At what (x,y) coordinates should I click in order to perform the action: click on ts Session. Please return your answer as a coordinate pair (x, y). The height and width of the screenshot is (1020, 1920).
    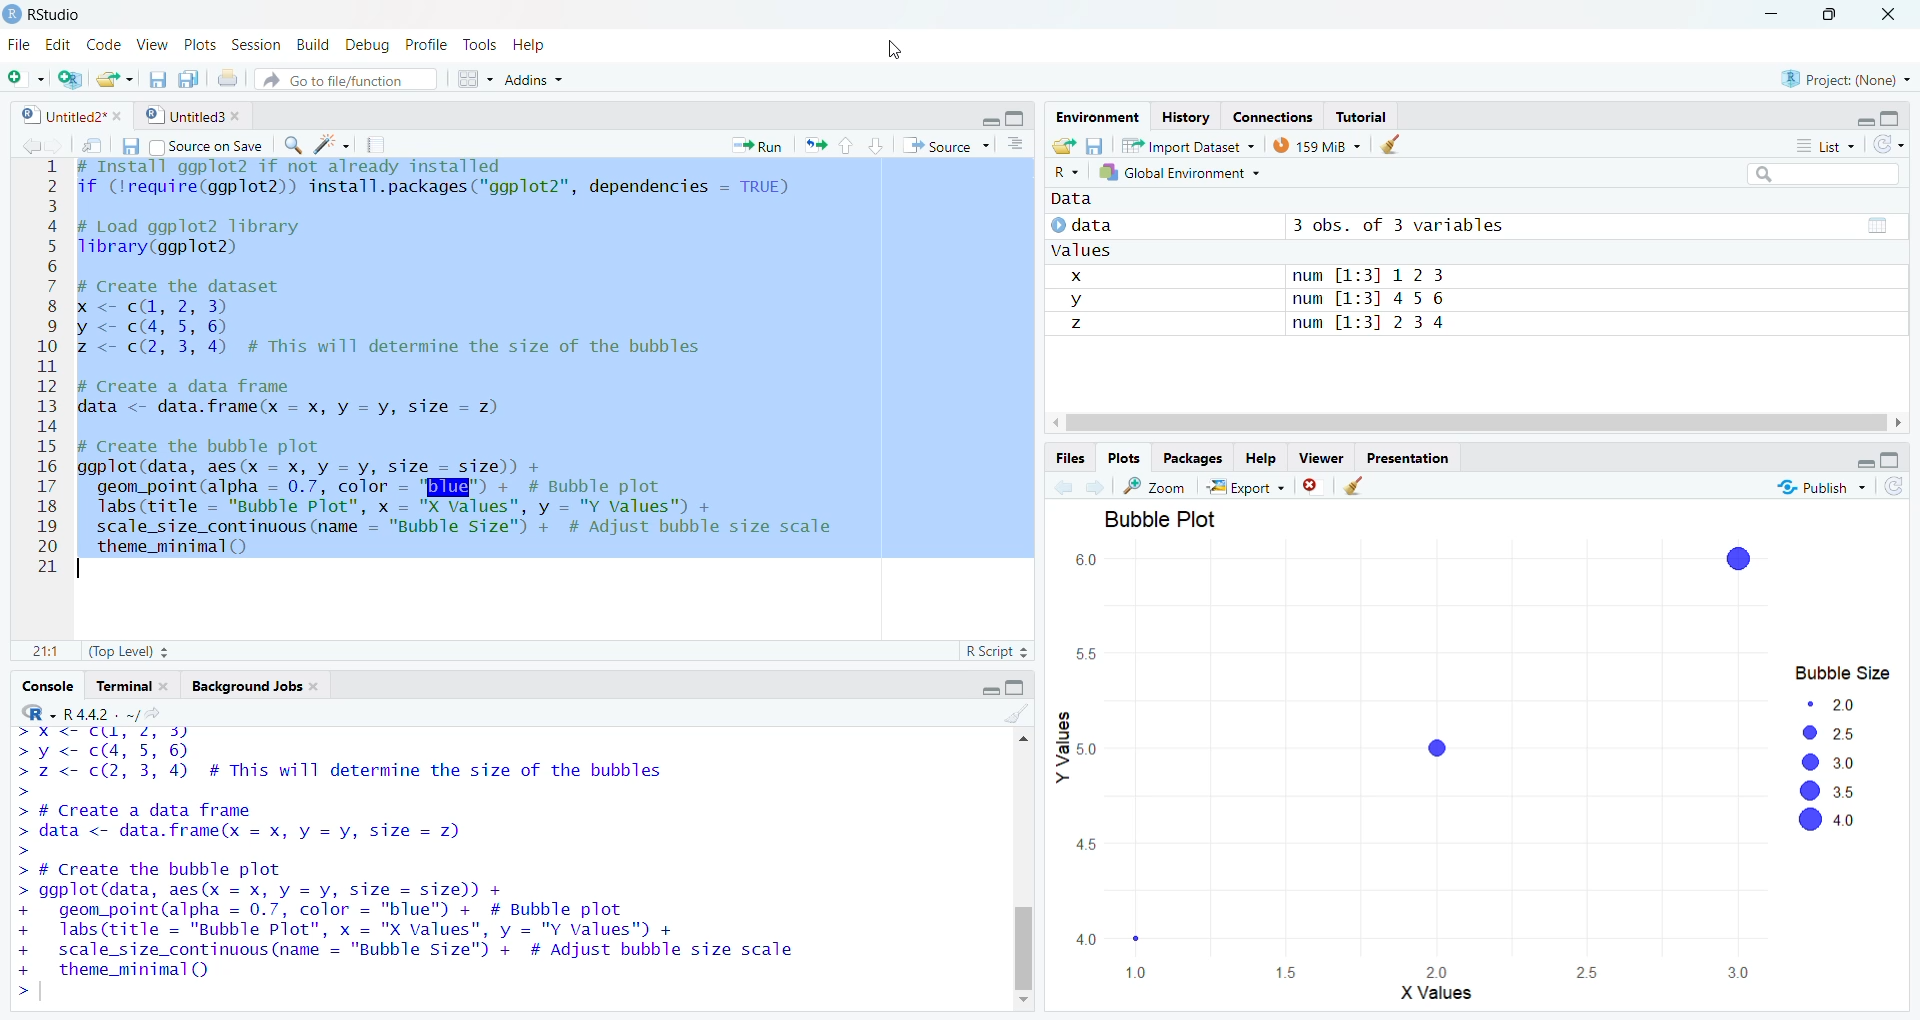
    Looking at the image, I should click on (254, 44).